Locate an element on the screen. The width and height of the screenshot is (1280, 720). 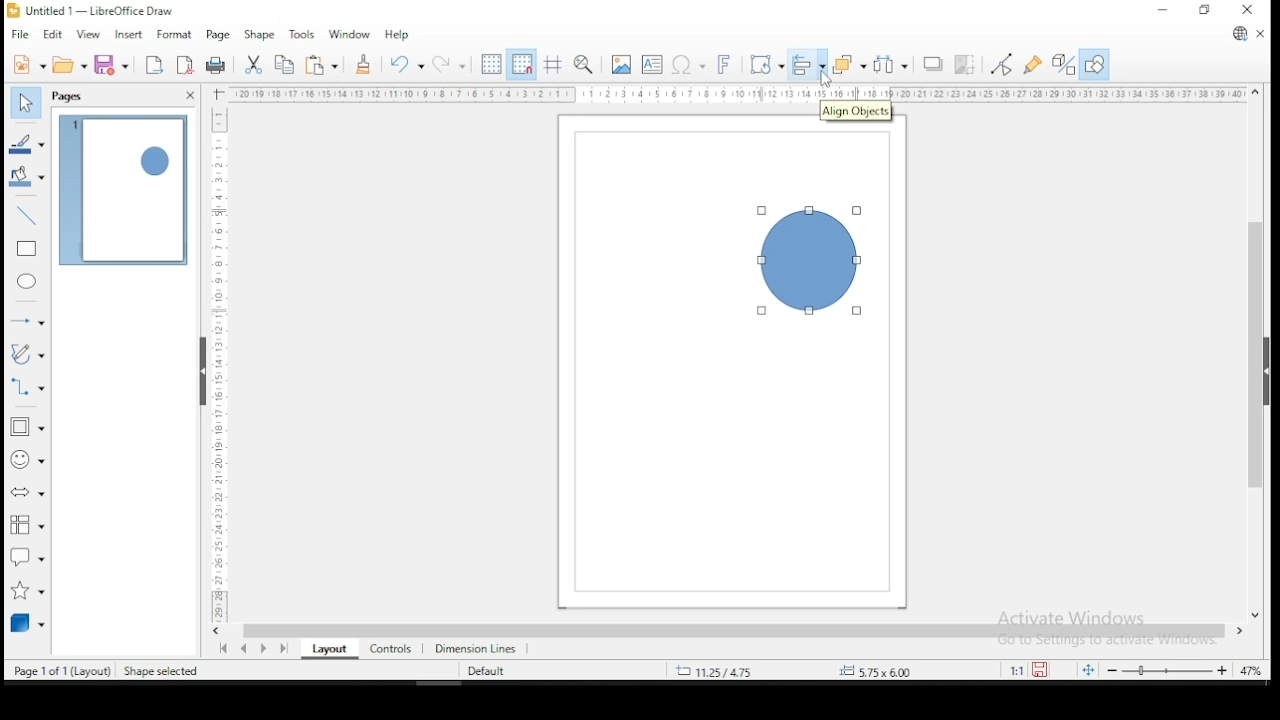
format is located at coordinates (172, 32).